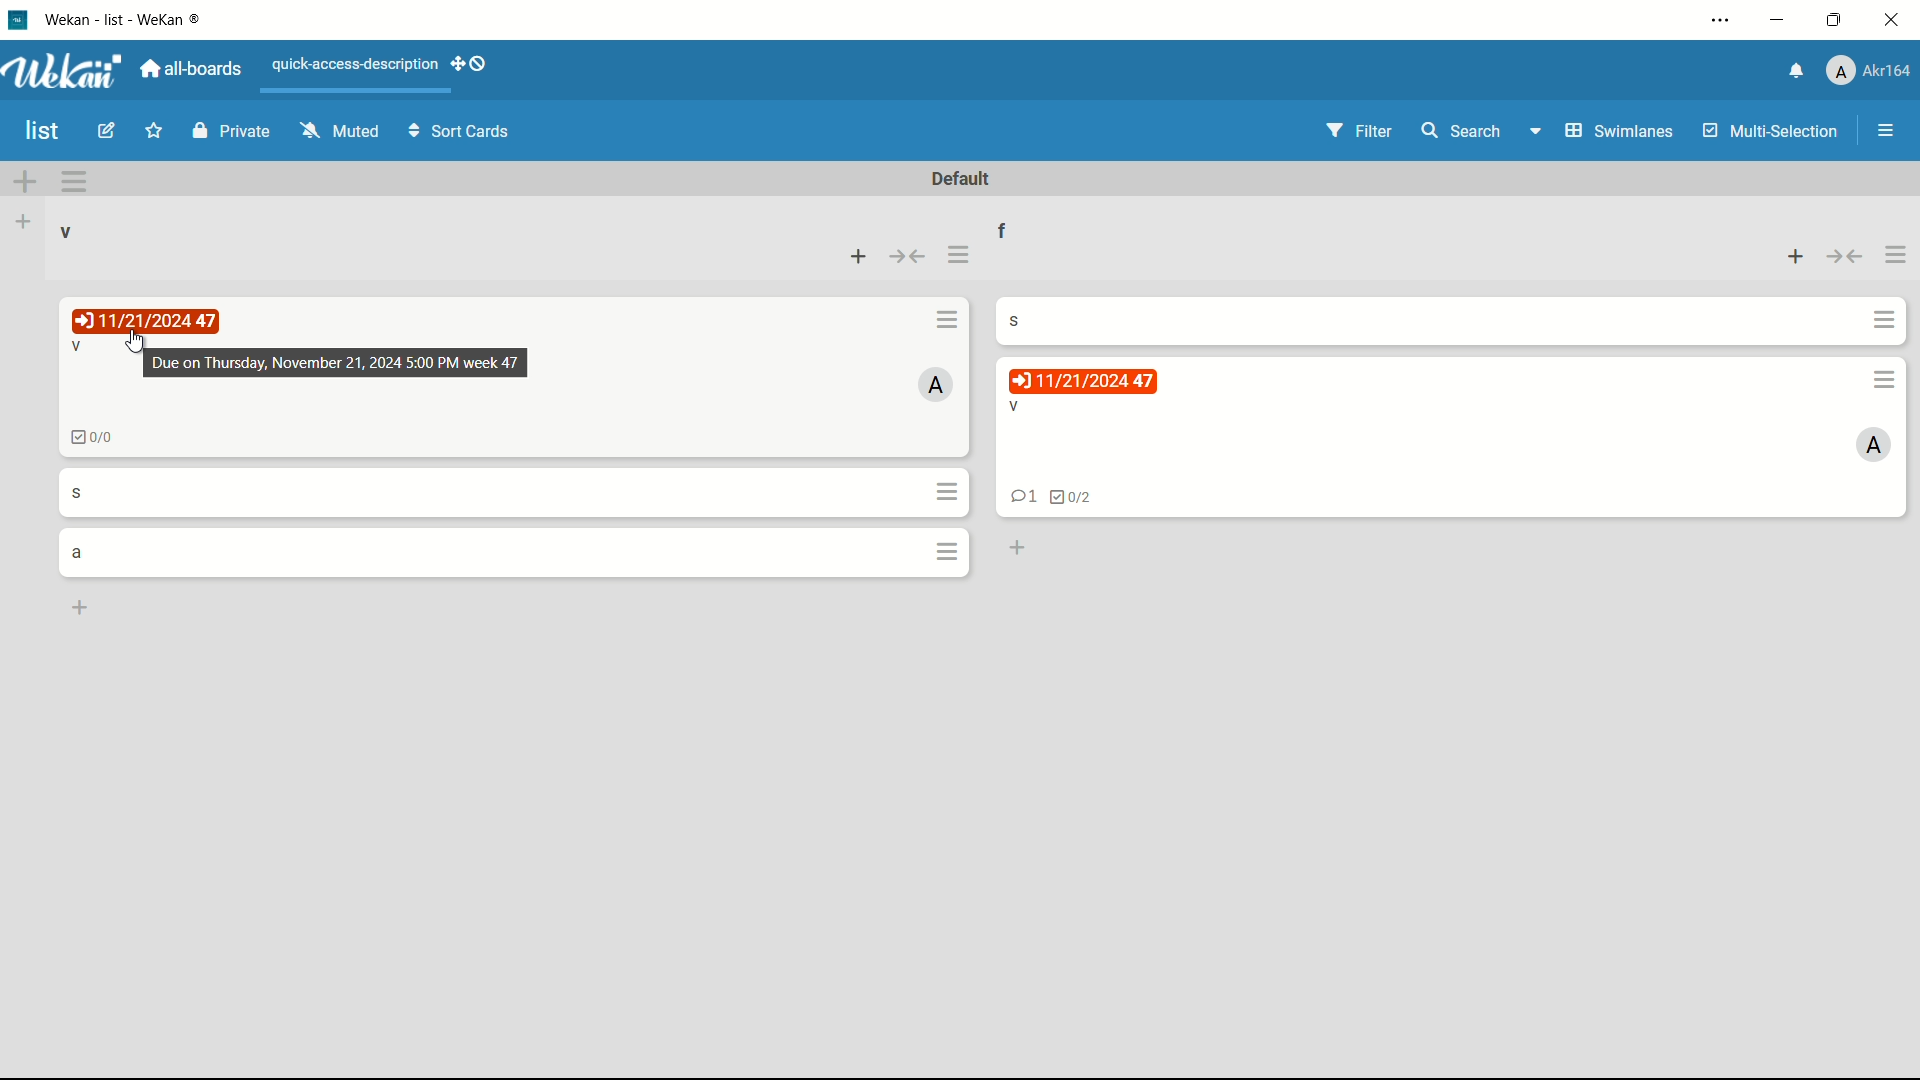  What do you see at coordinates (1845, 259) in the screenshot?
I see `collapse` at bounding box center [1845, 259].